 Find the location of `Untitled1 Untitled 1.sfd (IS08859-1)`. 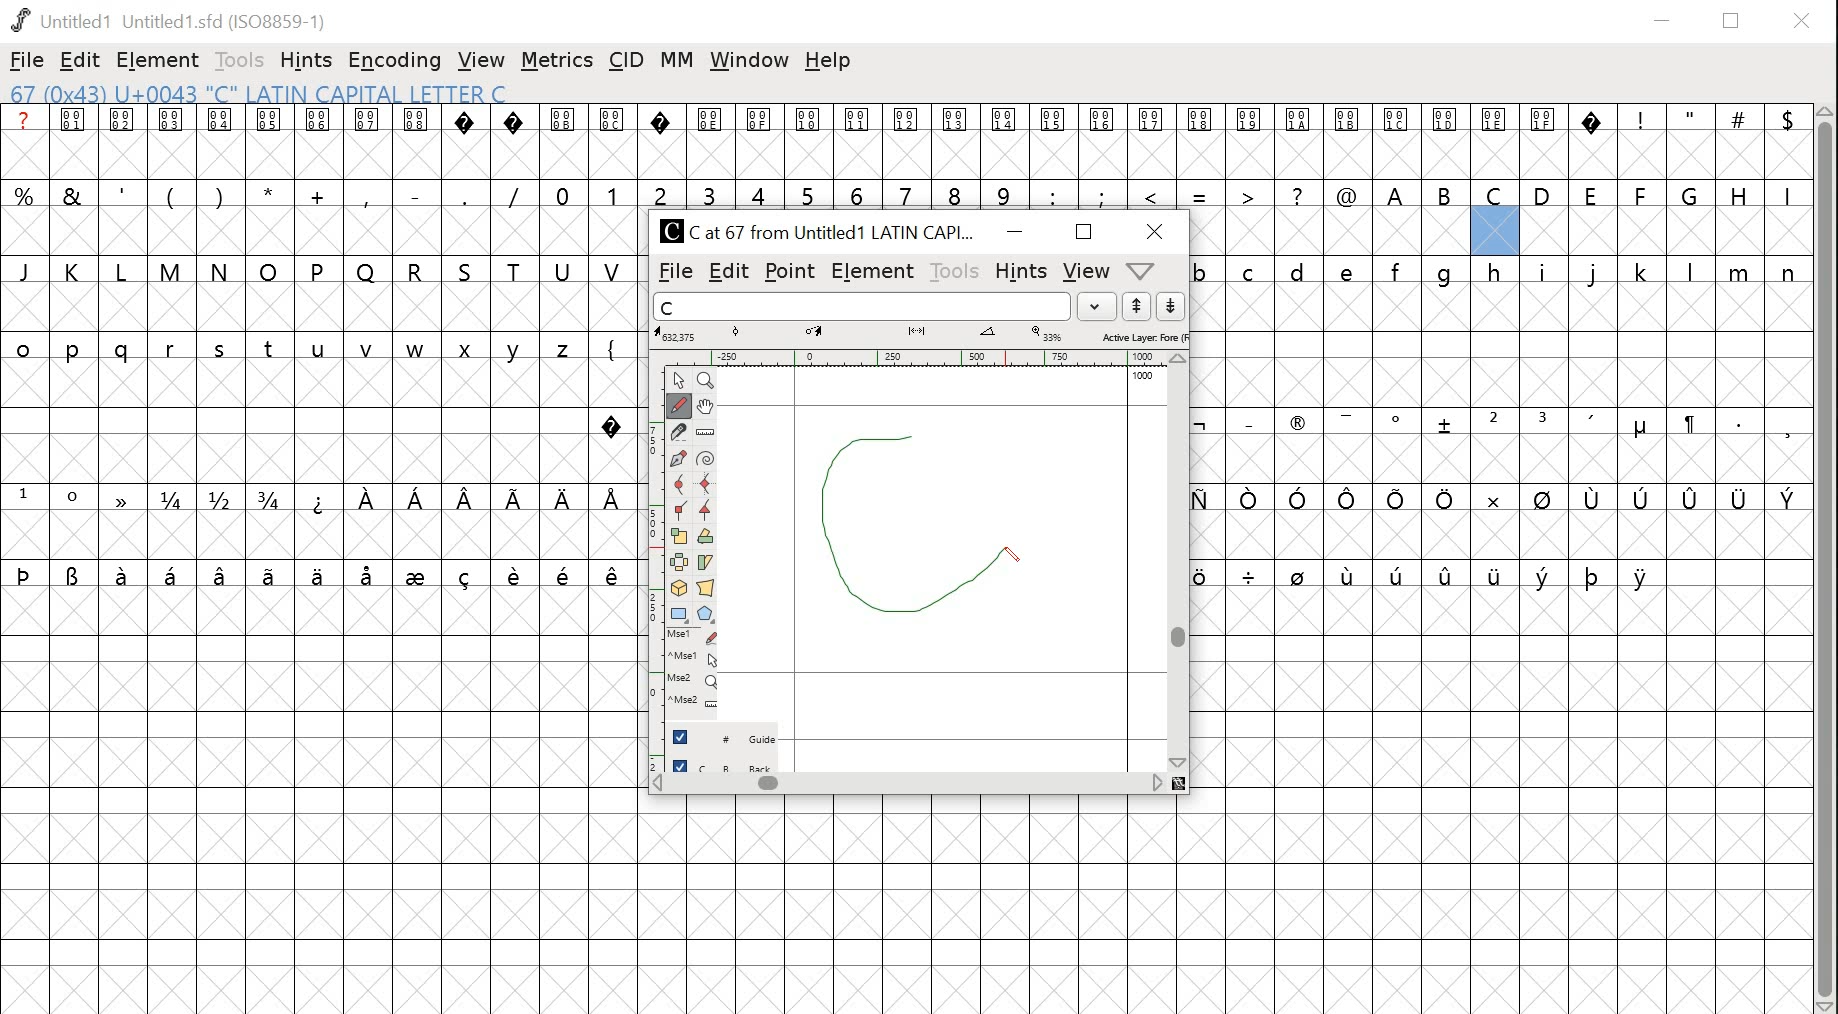

Untitled1 Untitled 1.sfd (IS08859-1) is located at coordinates (172, 20).